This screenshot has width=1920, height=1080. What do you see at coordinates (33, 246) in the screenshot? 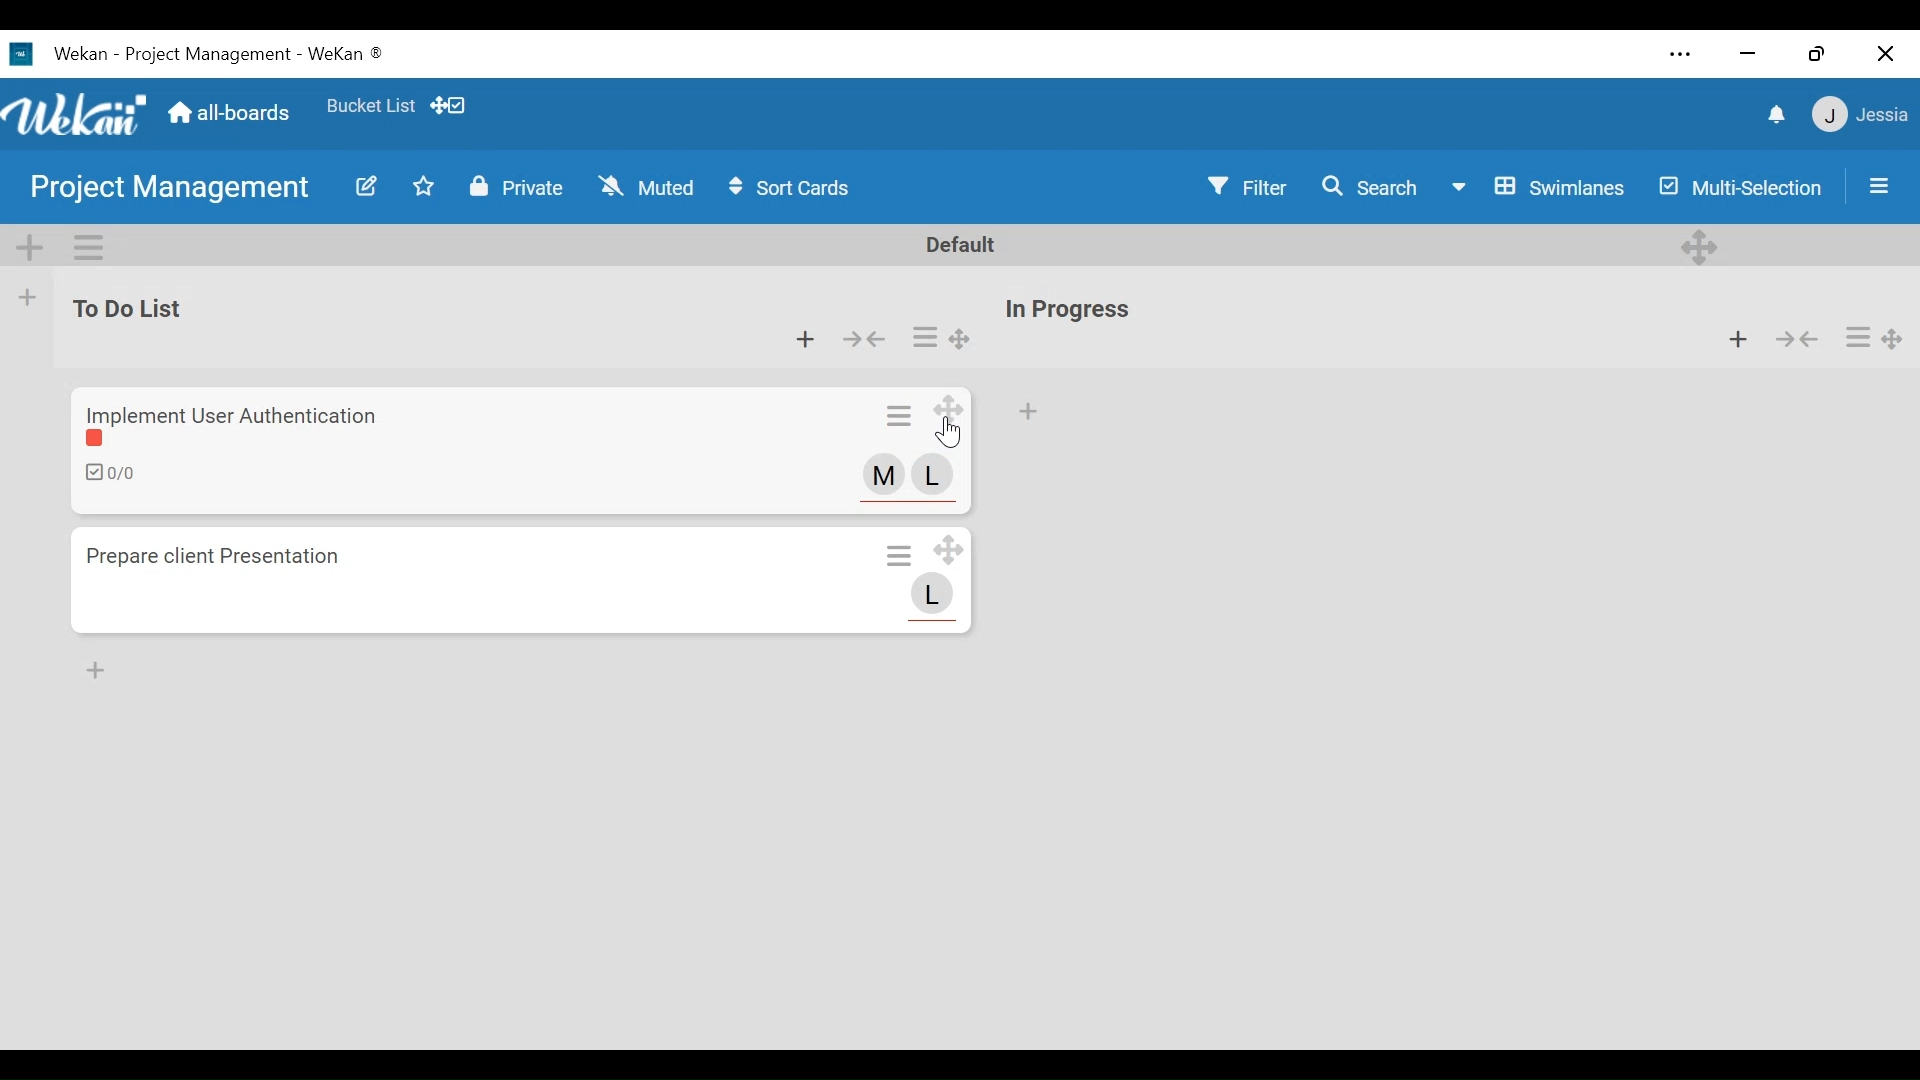
I see `Add SWimlane` at bounding box center [33, 246].